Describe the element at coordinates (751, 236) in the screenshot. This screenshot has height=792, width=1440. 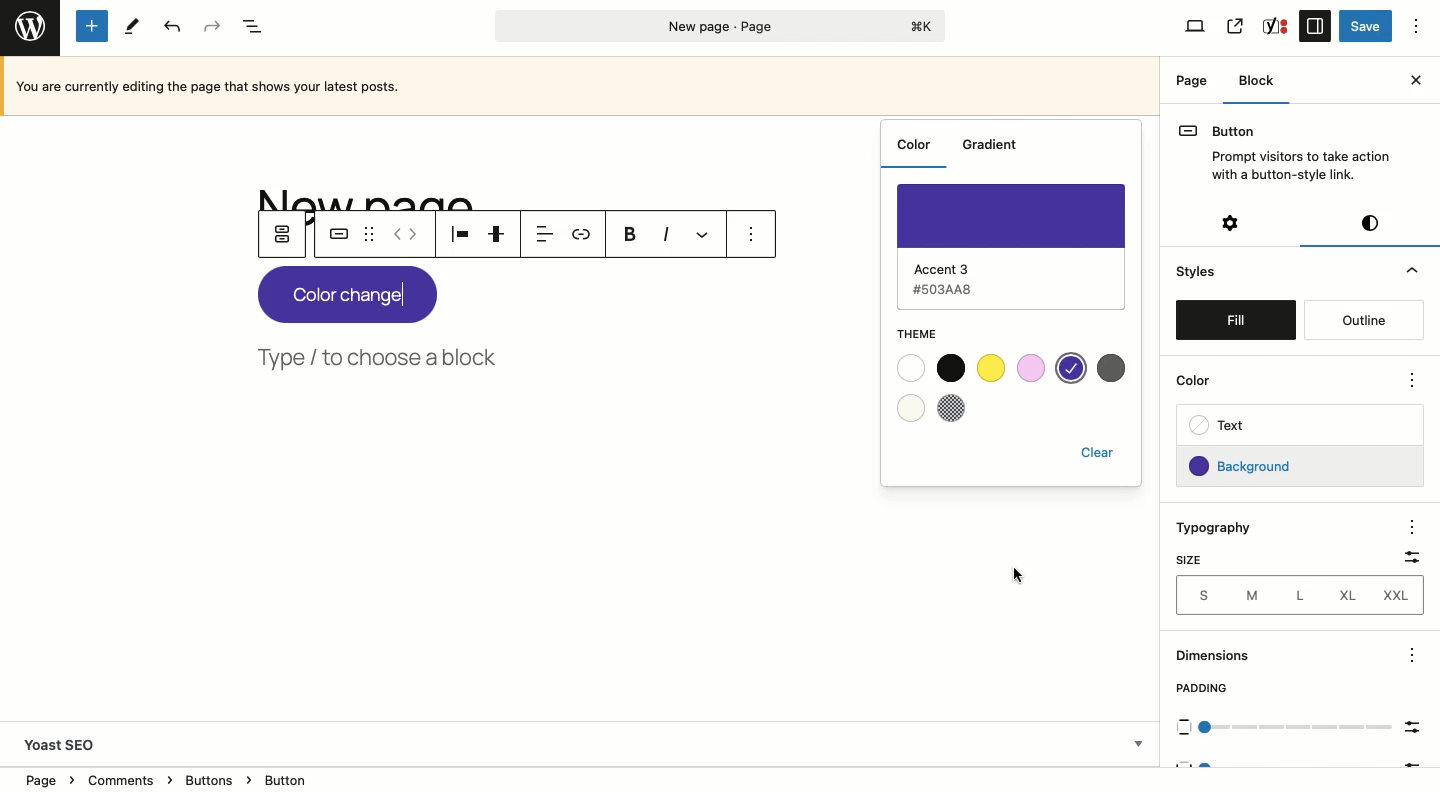
I see `Options` at that location.